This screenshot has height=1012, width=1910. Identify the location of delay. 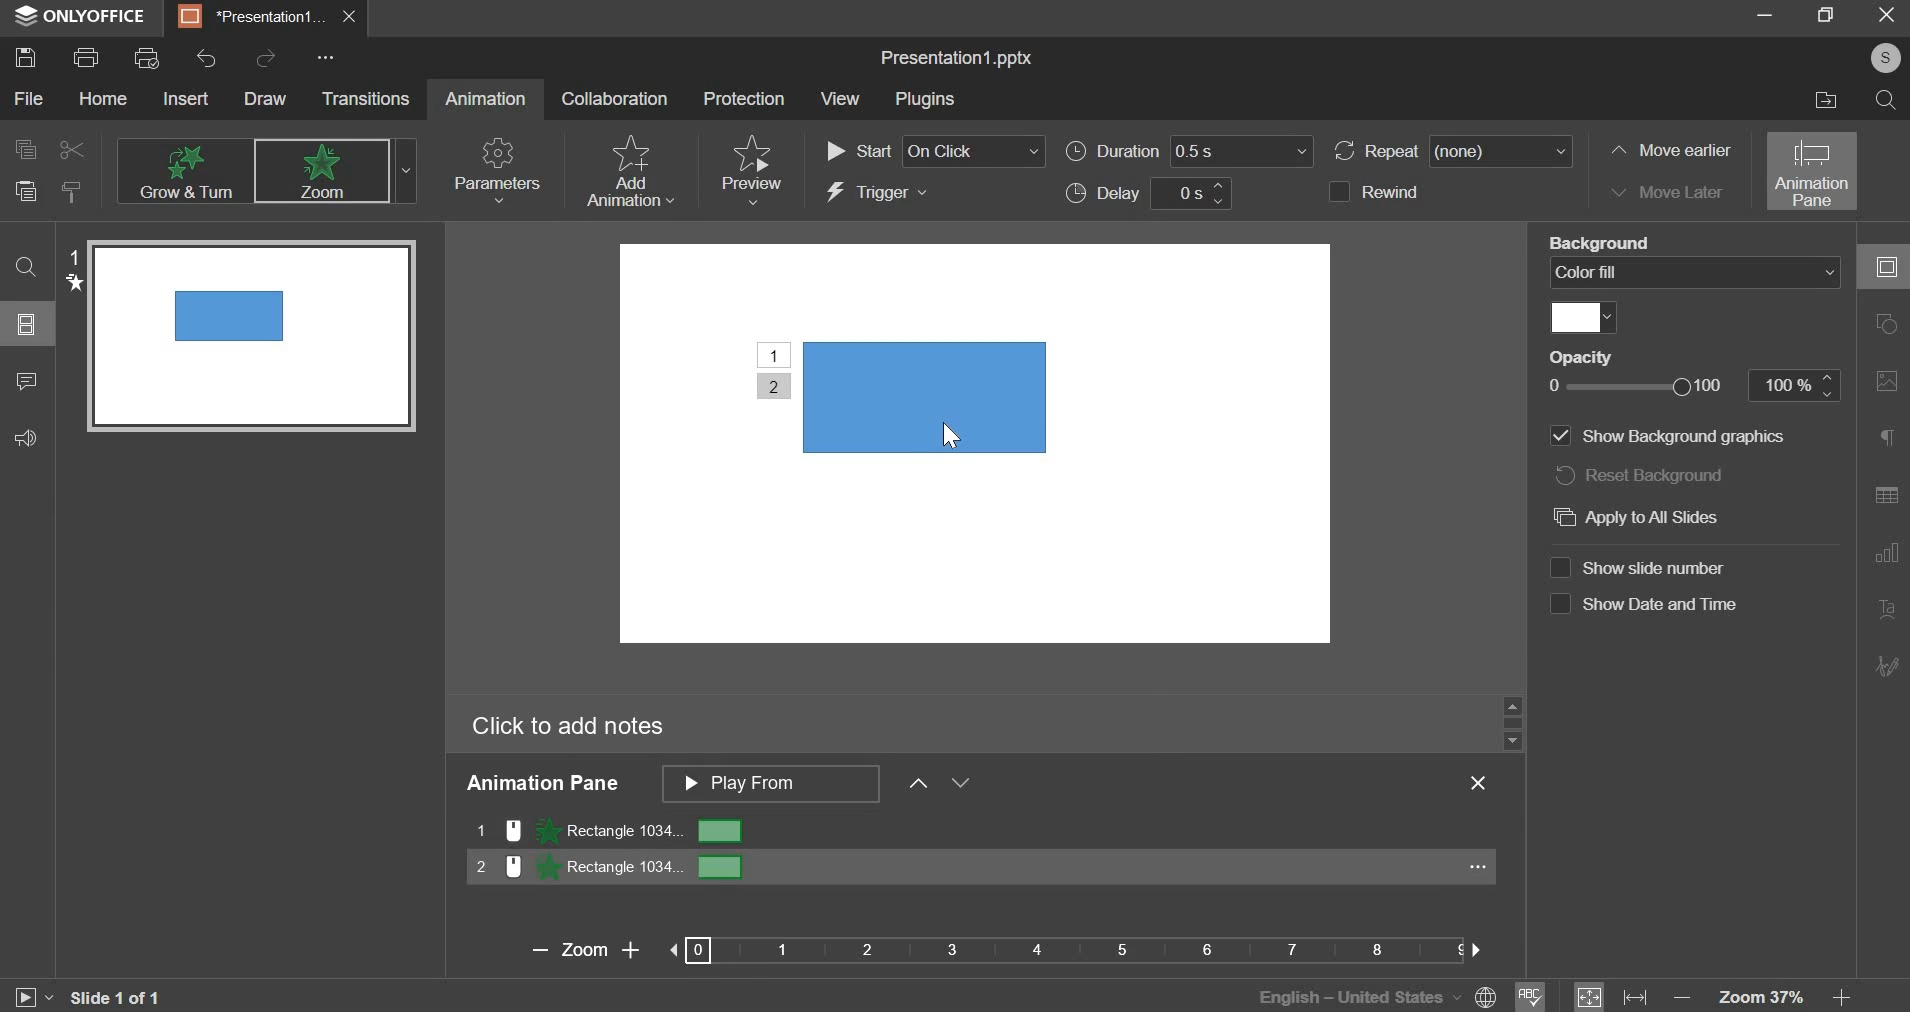
(1157, 195).